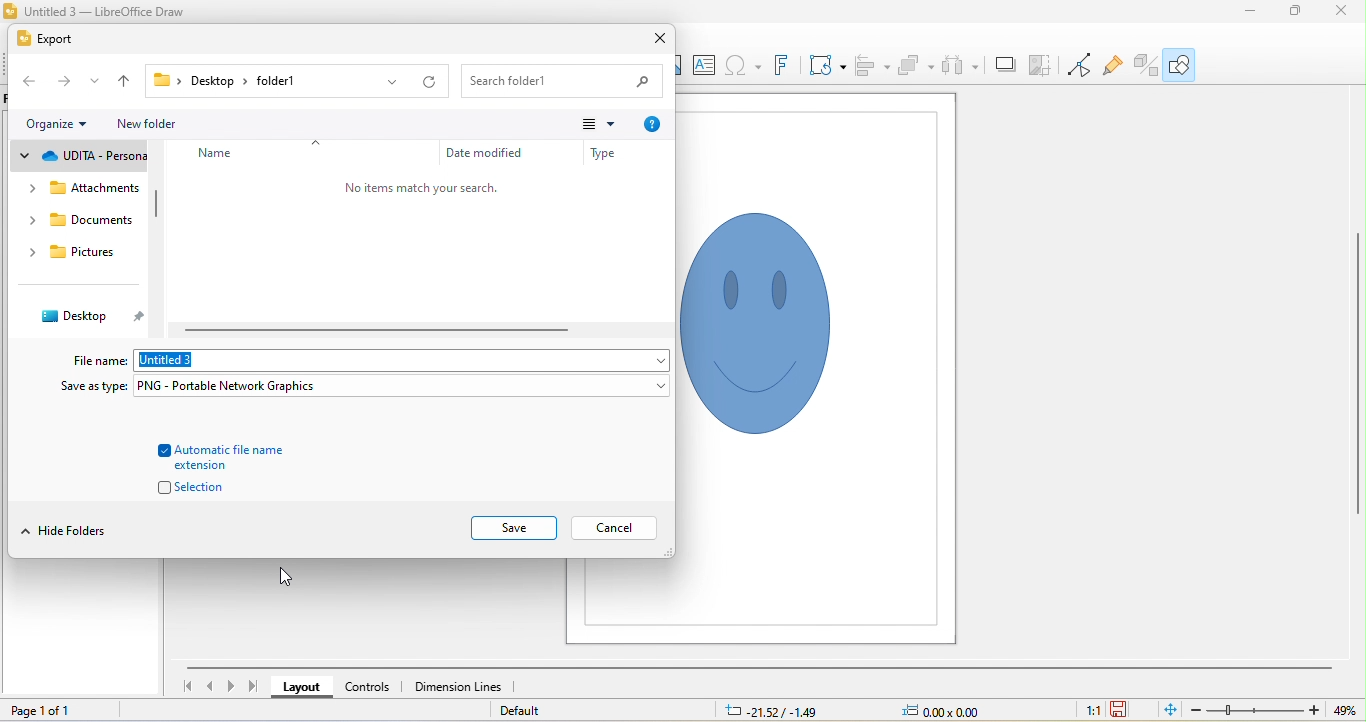 The width and height of the screenshot is (1366, 722). What do you see at coordinates (606, 155) in the screenshot?
I see `type` at bounding box center [606, 155].